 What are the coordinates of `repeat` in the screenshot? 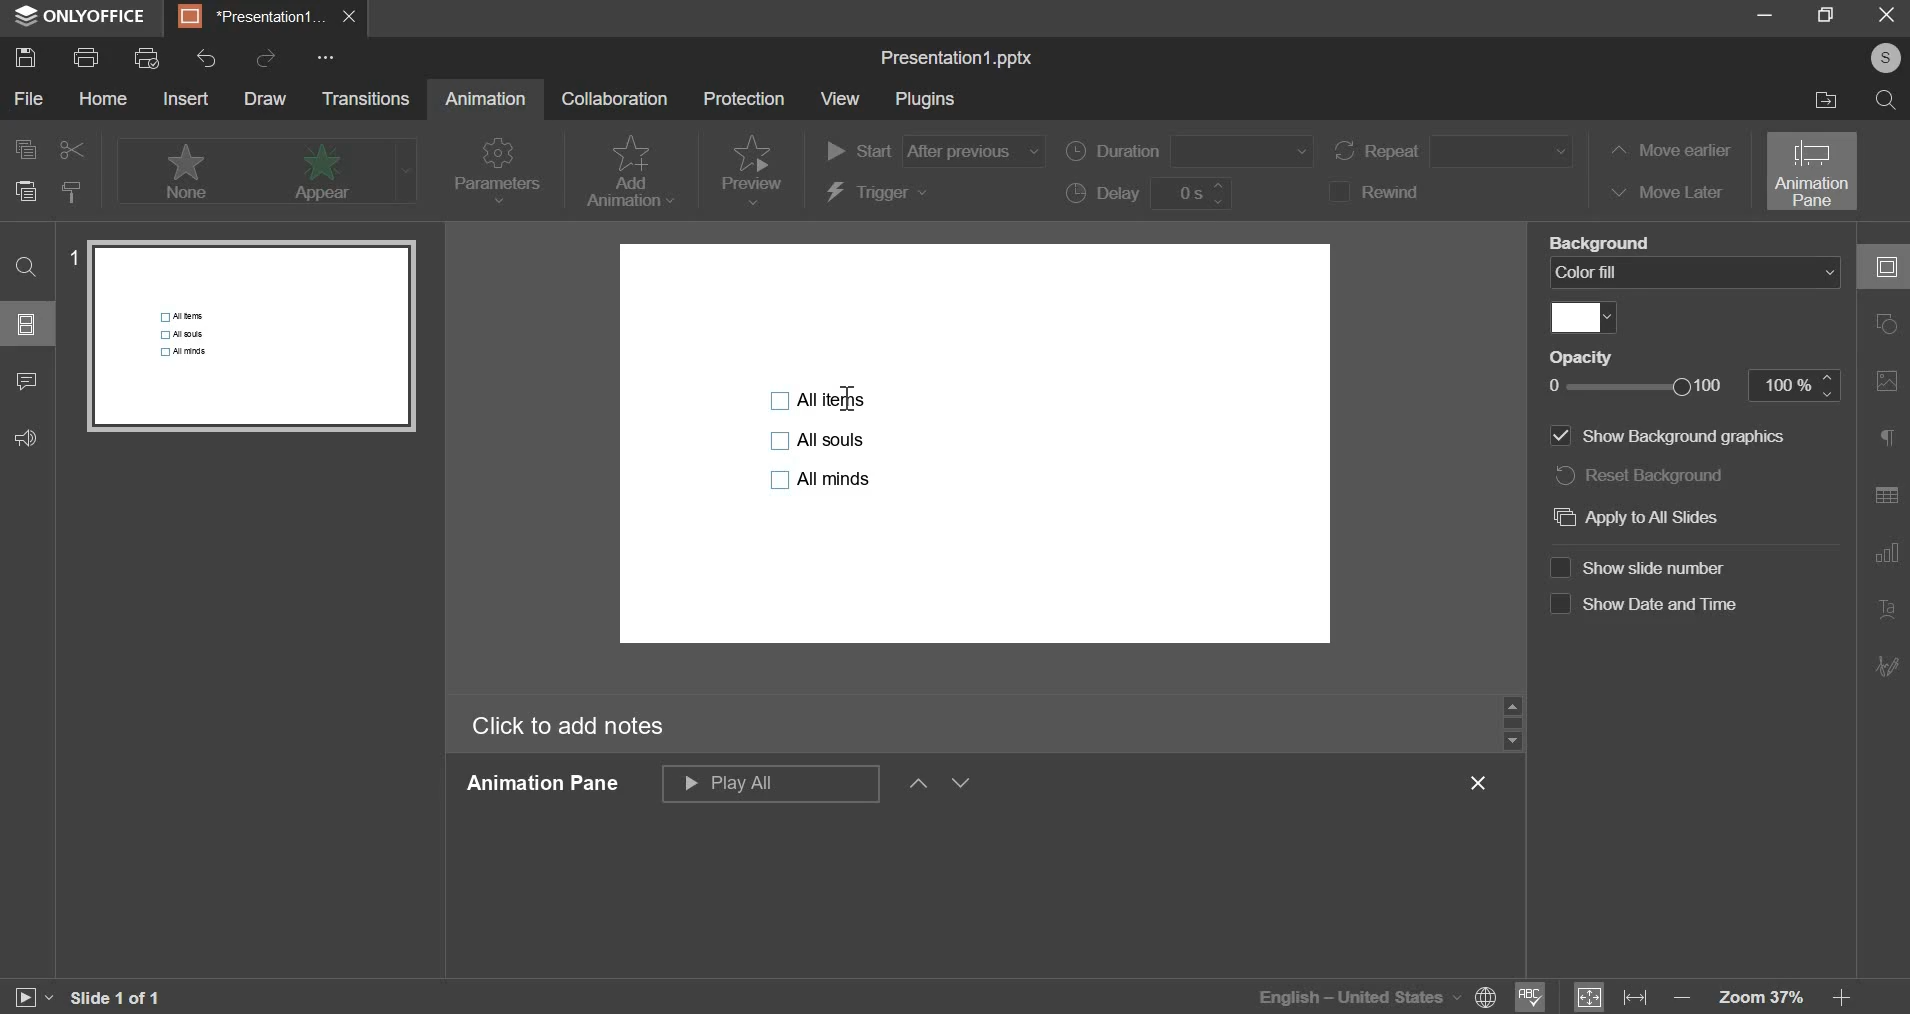 It's located at (1457, 151).